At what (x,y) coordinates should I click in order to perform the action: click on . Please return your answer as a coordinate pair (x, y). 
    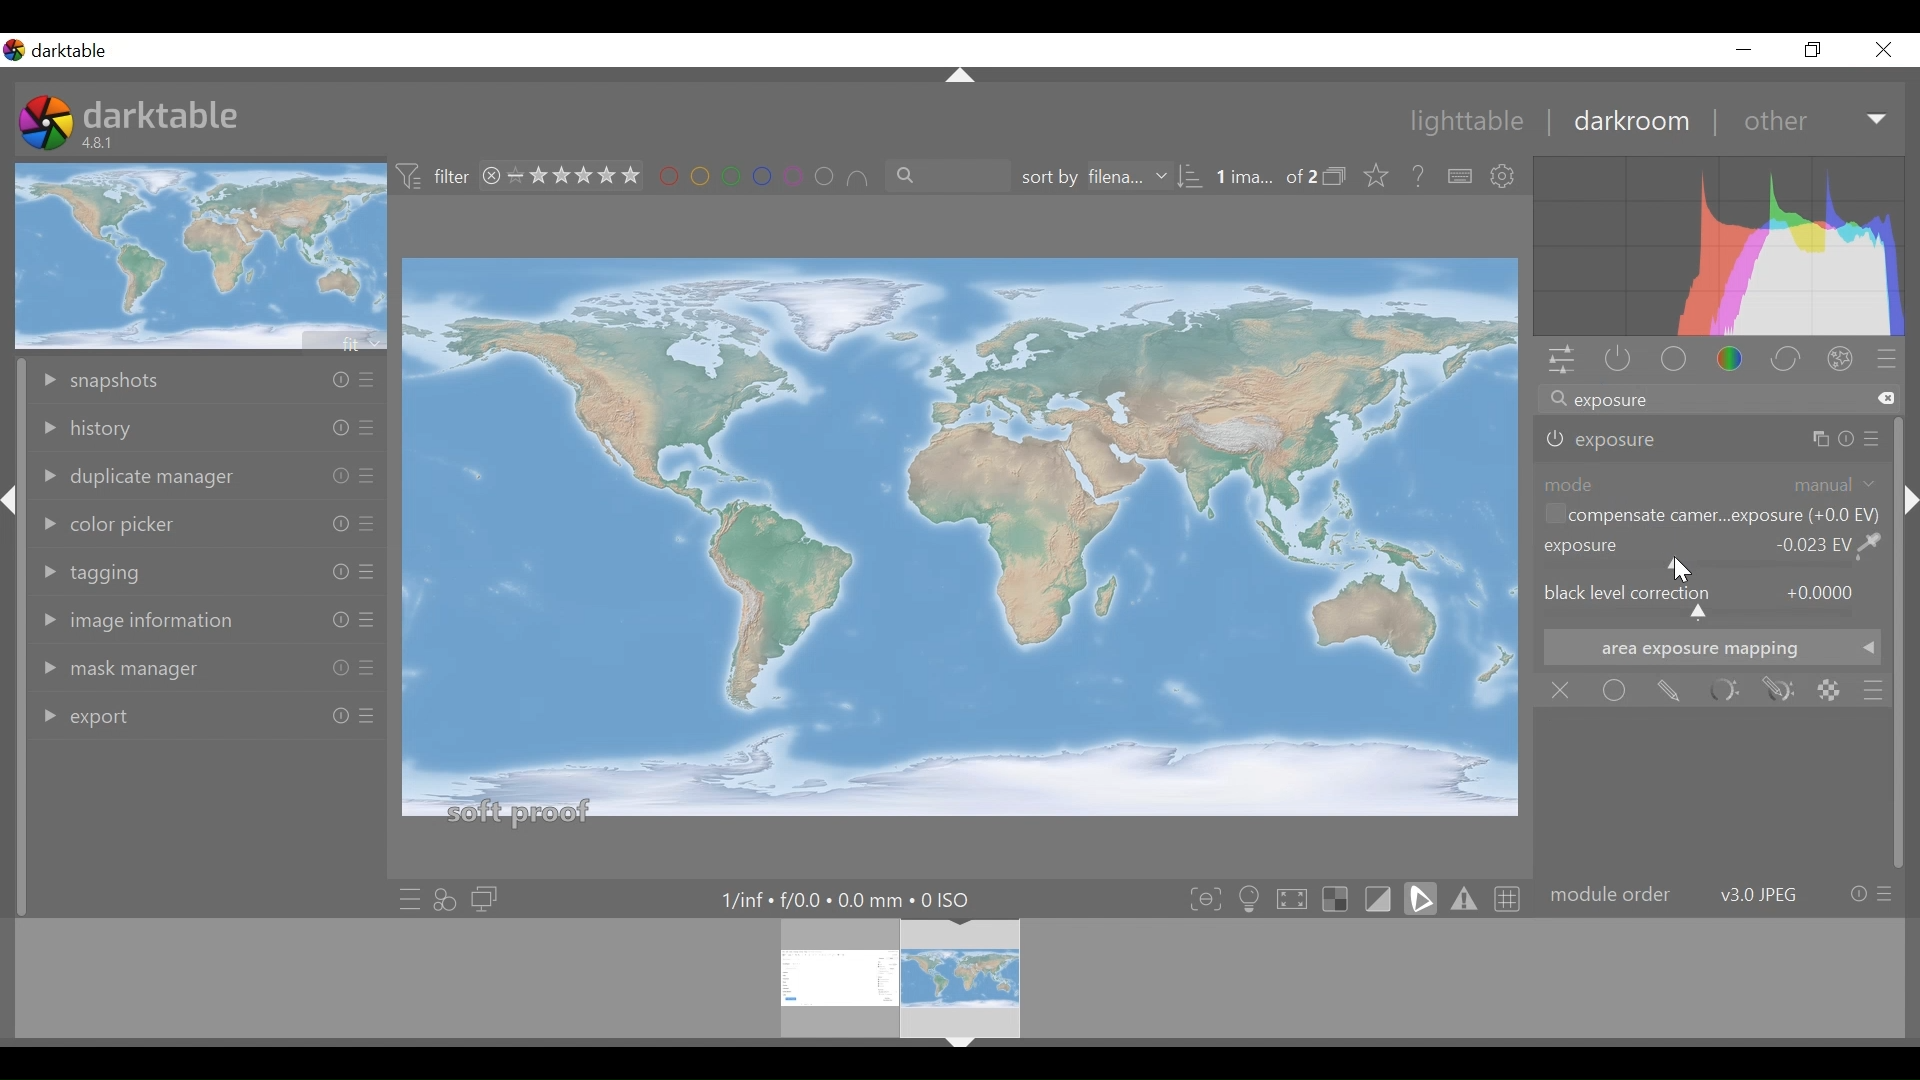
    Looking at the image, I should click on (334, 669).